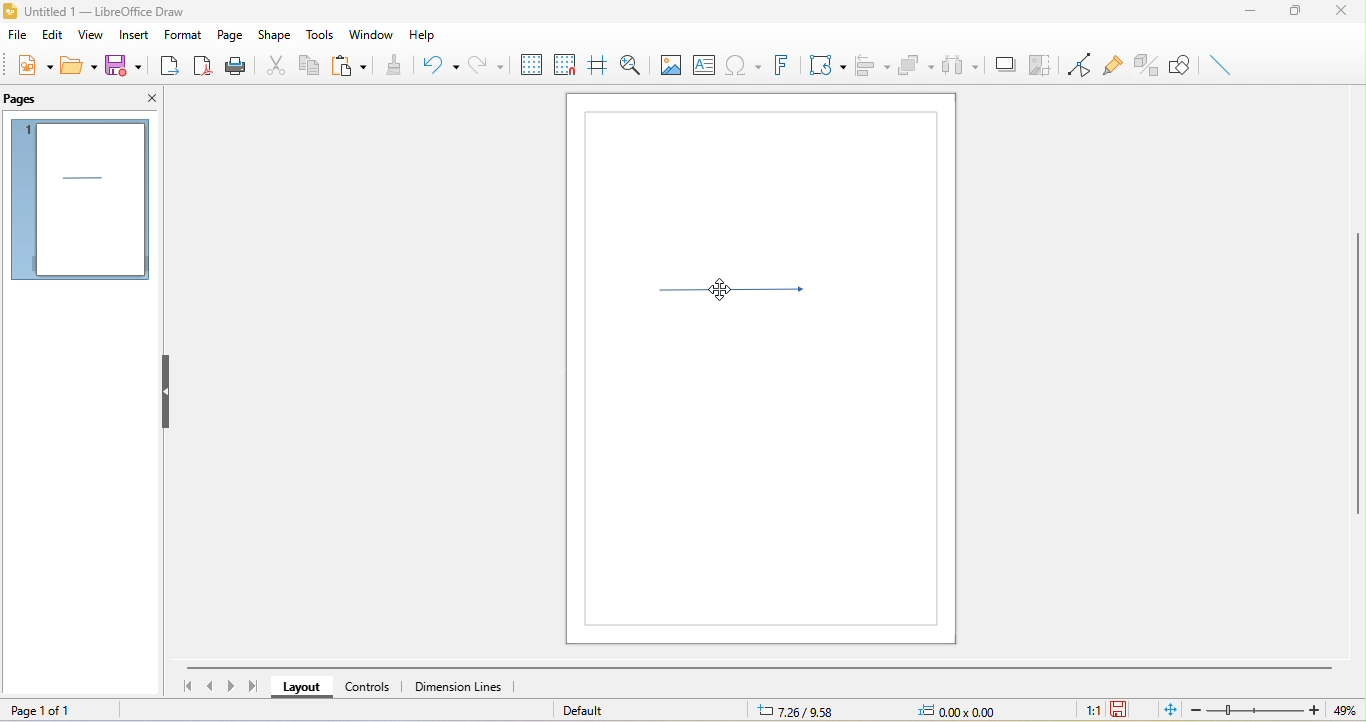 This screenshot has width=1366, height=722. What do you see at coordinates (168, 390) in the screenshot?
I see `hide` at bounding box center [168, 390].